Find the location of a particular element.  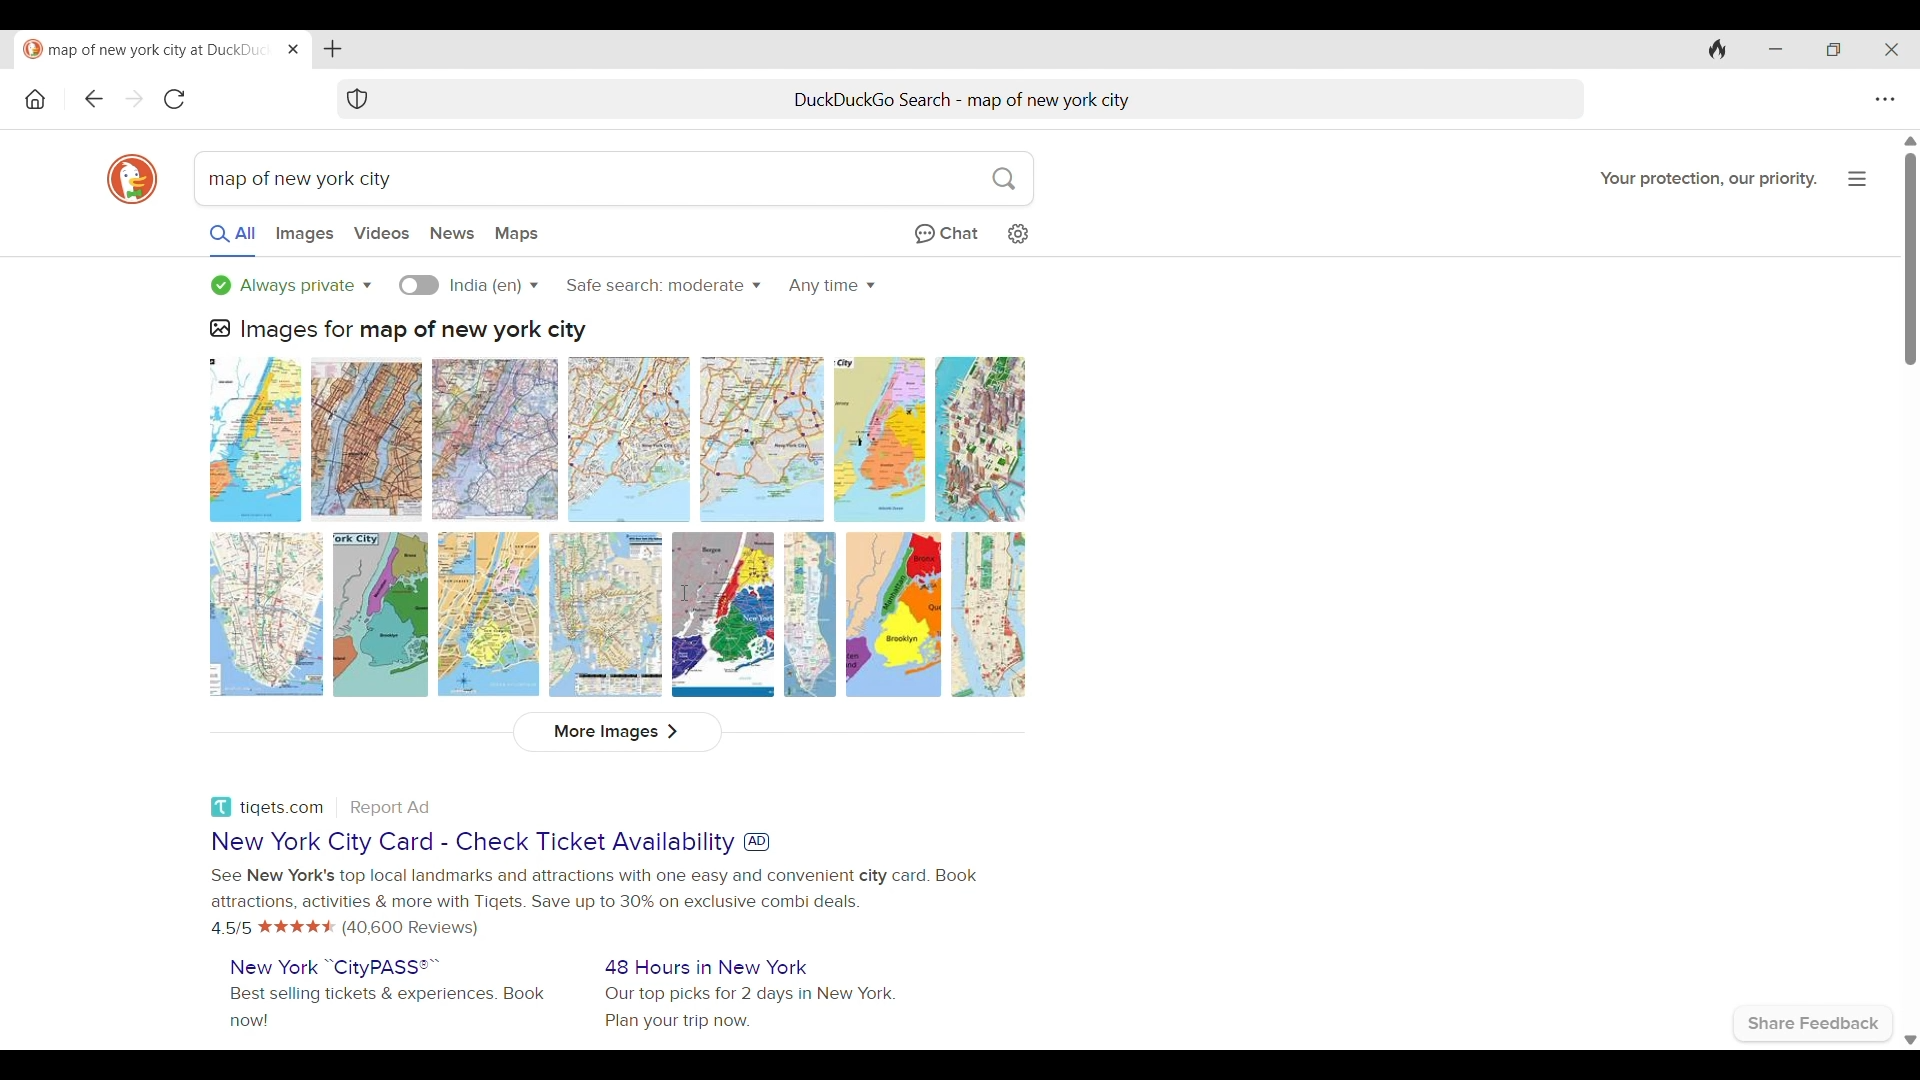

Close tab is located at coordinates (294, 49).